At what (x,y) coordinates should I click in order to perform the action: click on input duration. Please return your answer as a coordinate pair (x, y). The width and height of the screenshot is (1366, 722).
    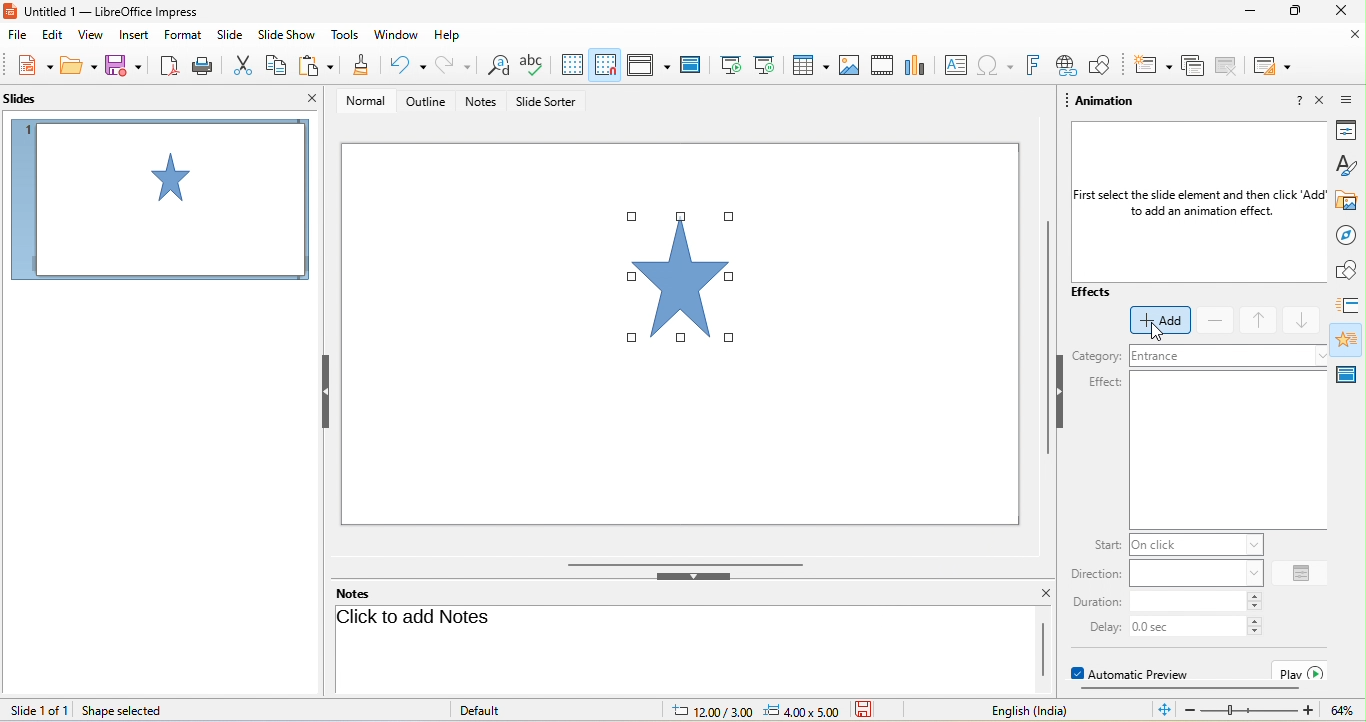
    Looking at the image, I should click on (1187, 602).